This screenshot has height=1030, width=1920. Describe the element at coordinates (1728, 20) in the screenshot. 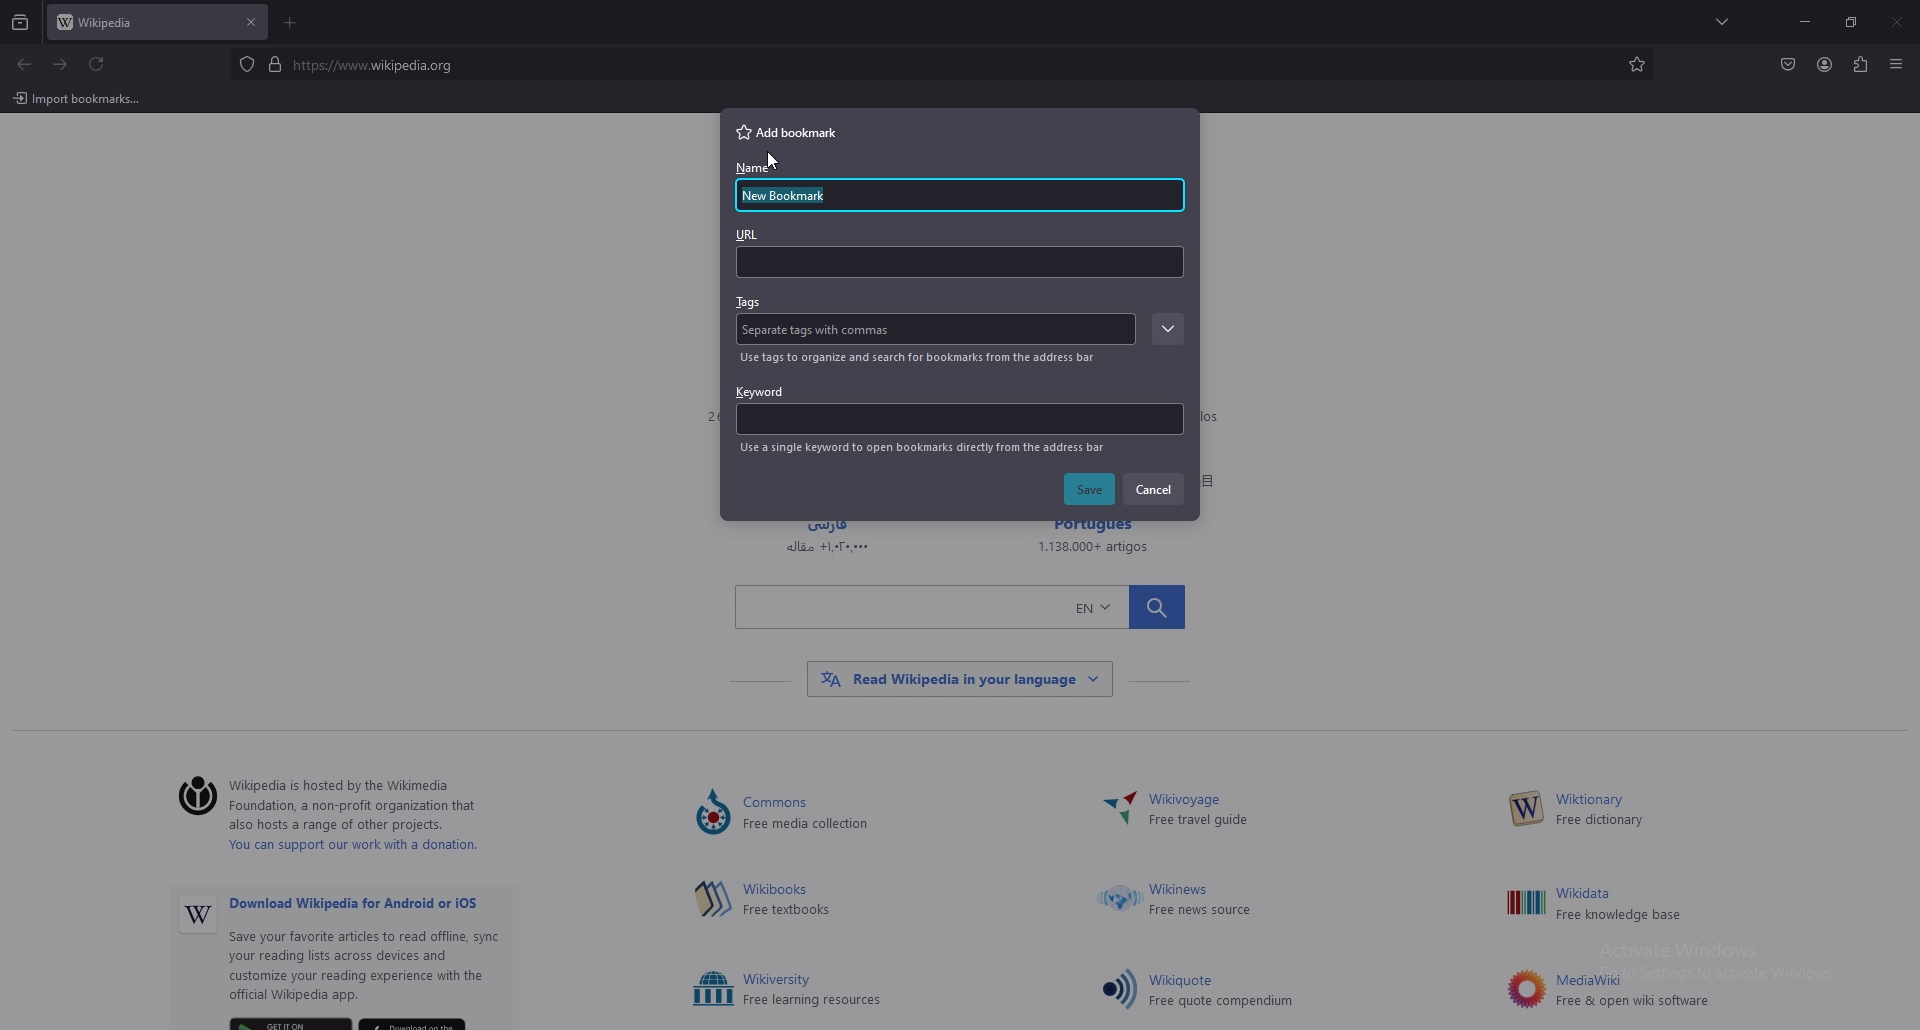

I see `list all tabs` at that location.